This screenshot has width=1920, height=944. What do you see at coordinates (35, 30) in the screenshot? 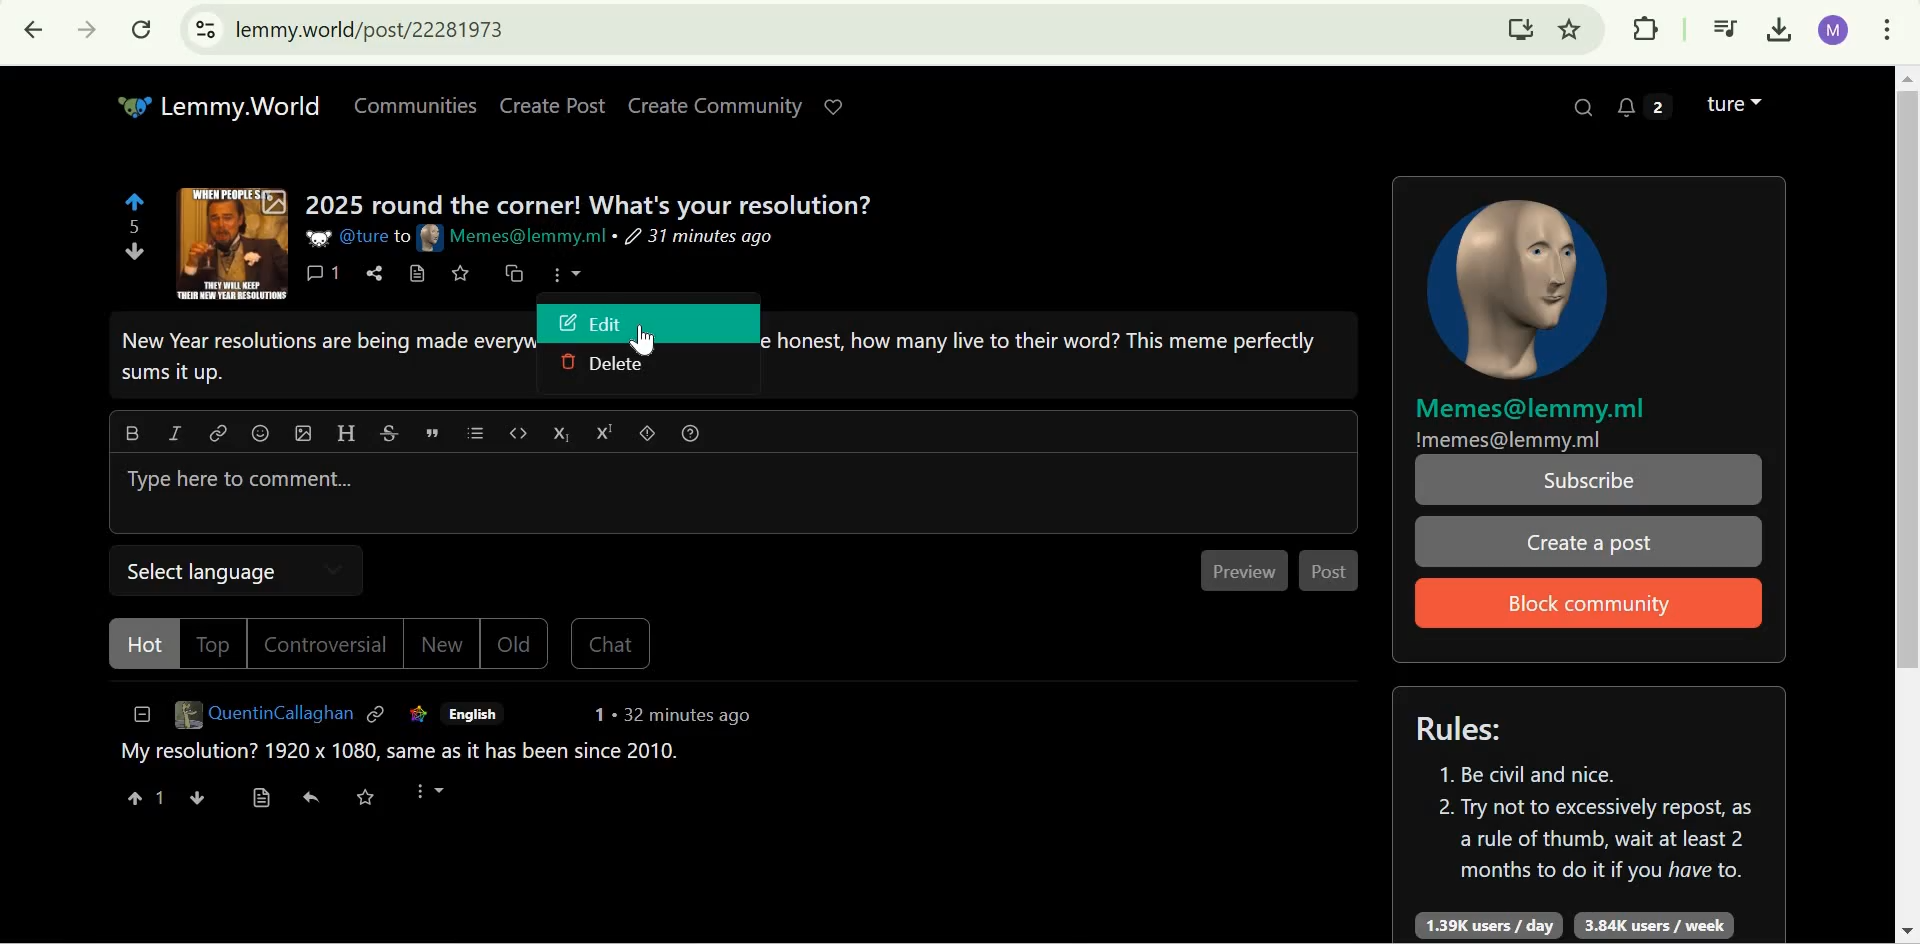
I see `Click to go back, hold to see history` at bounding box center [35, 30].